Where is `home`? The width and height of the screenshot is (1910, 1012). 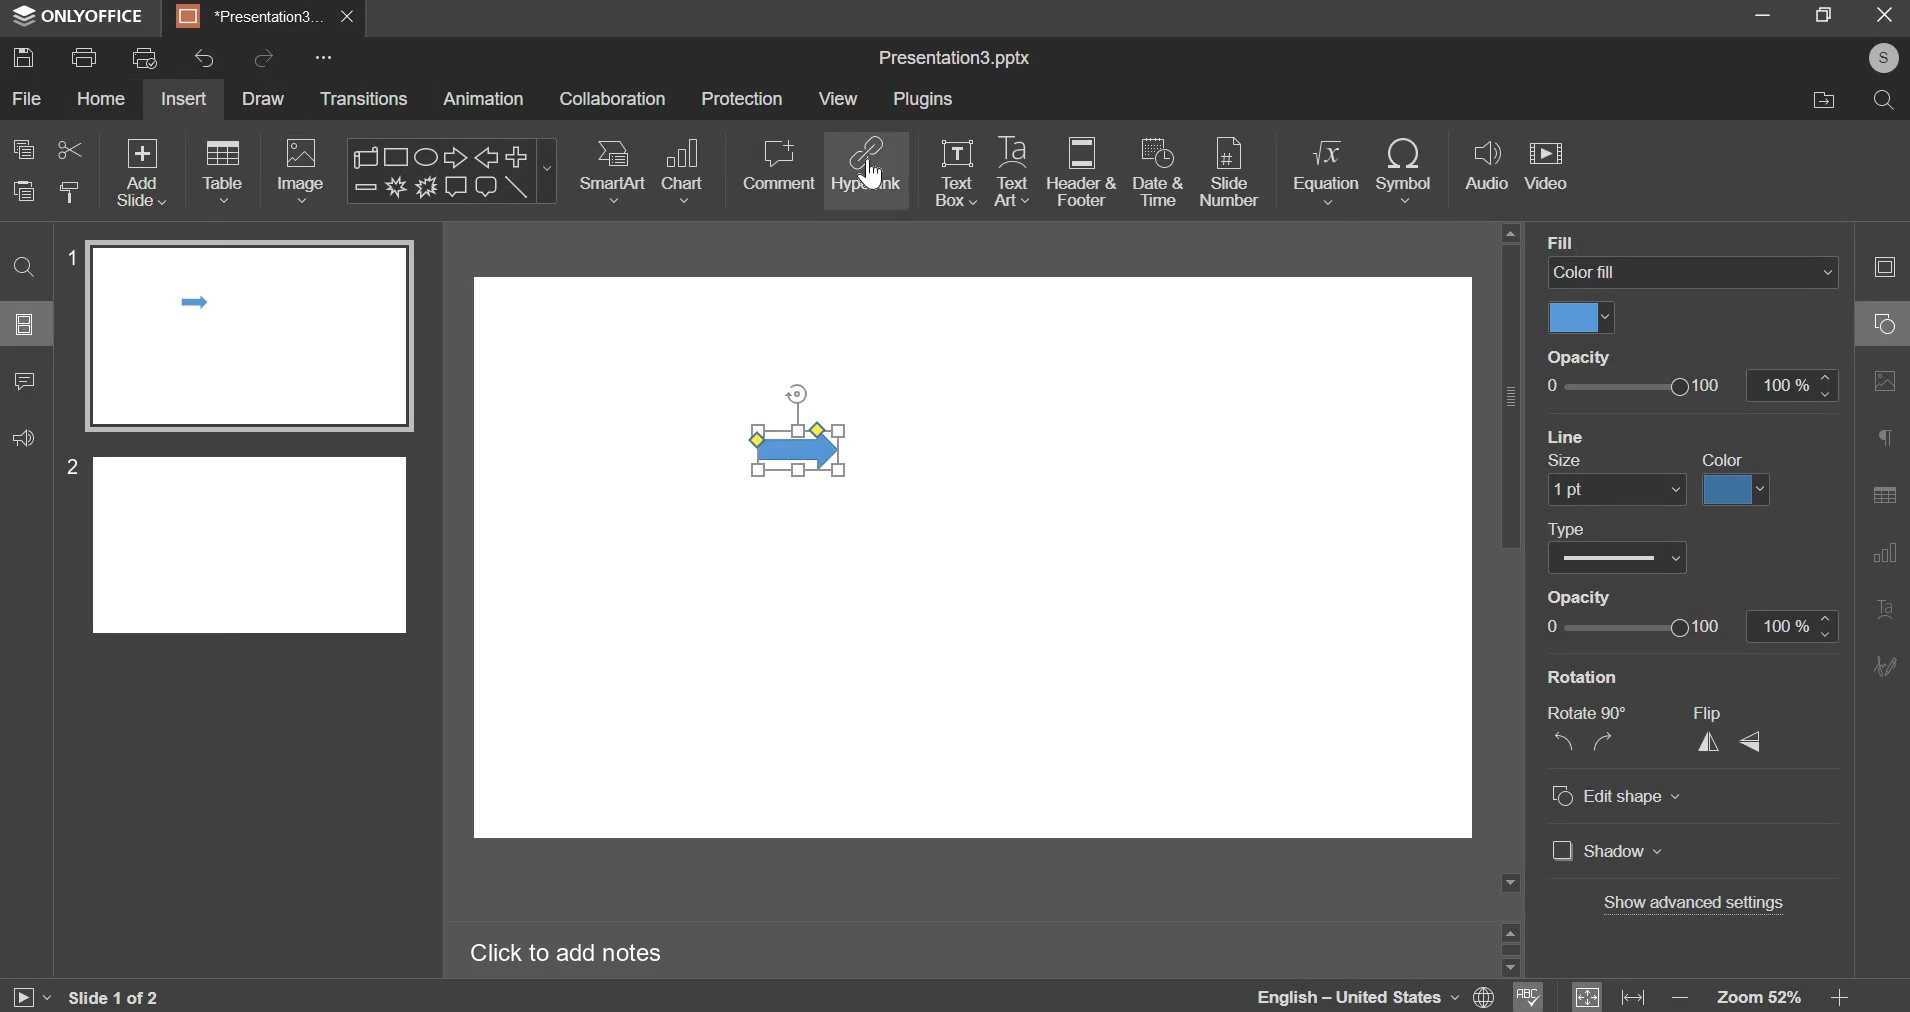 home is located at coordinates (102, 98).